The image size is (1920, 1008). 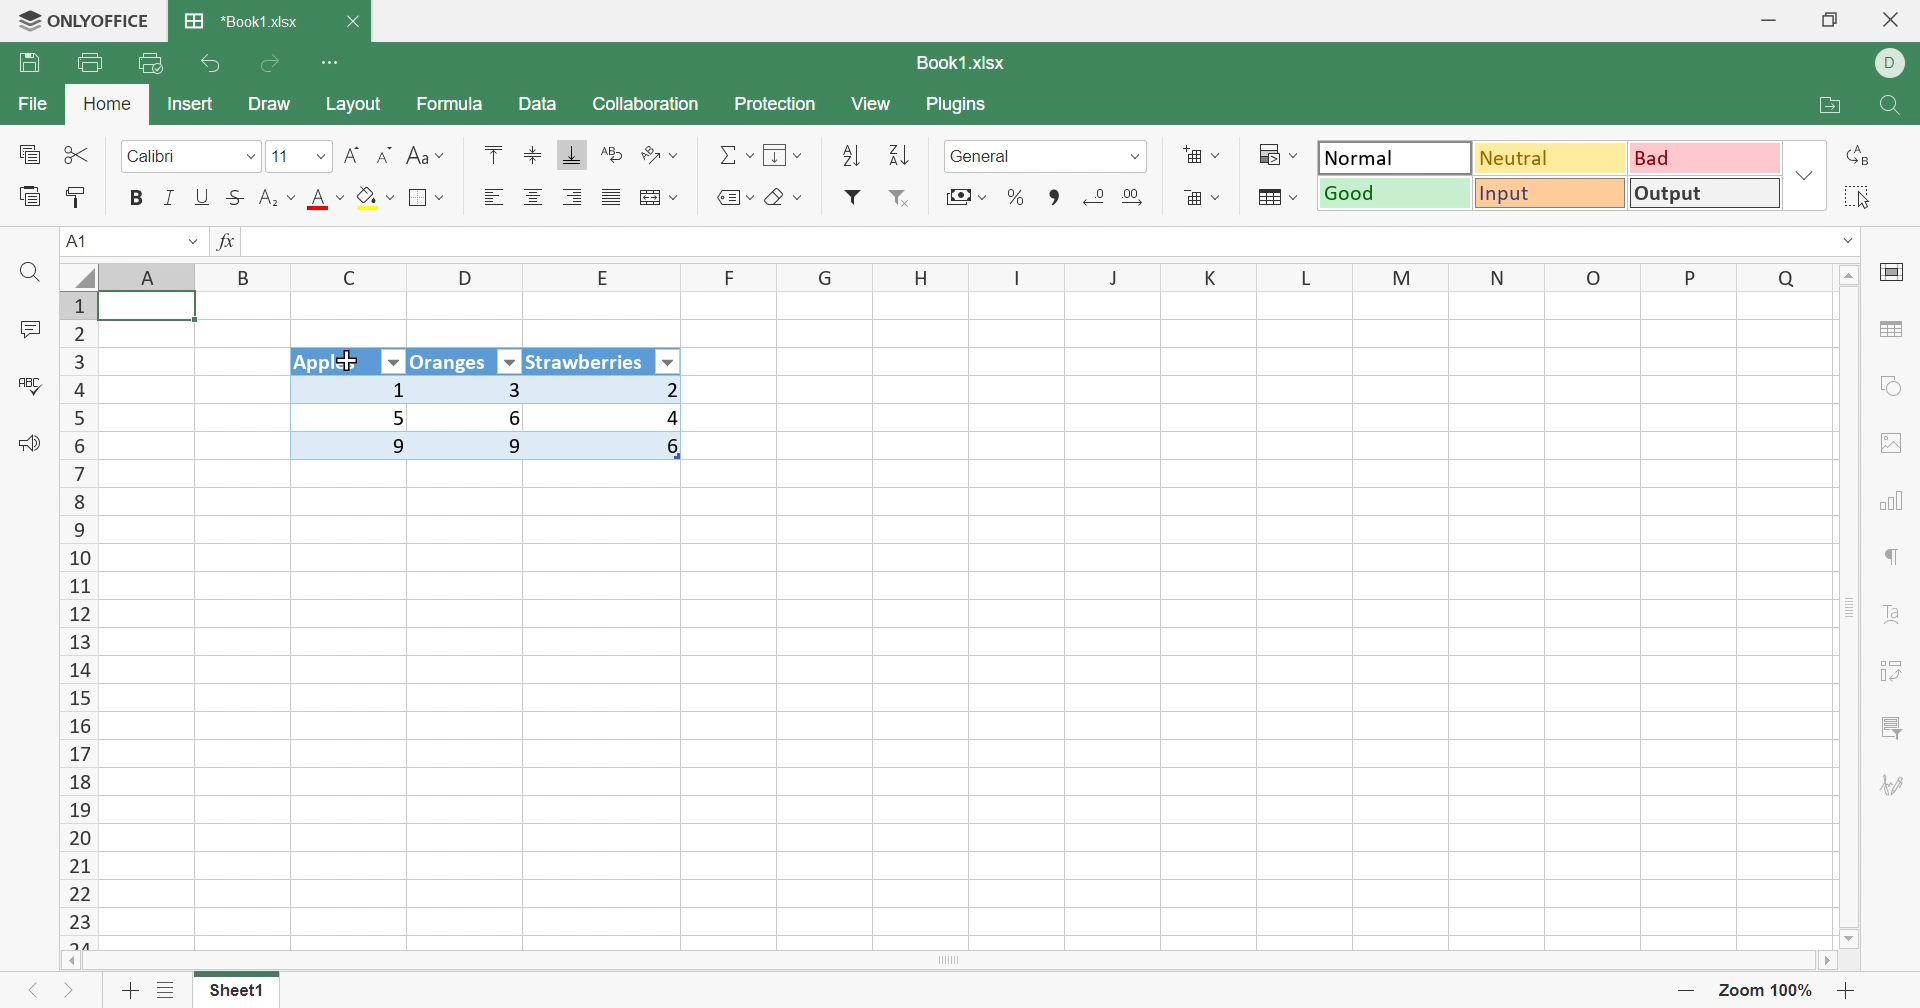 I want to click on Named ranges, so click(x=731, y=197).